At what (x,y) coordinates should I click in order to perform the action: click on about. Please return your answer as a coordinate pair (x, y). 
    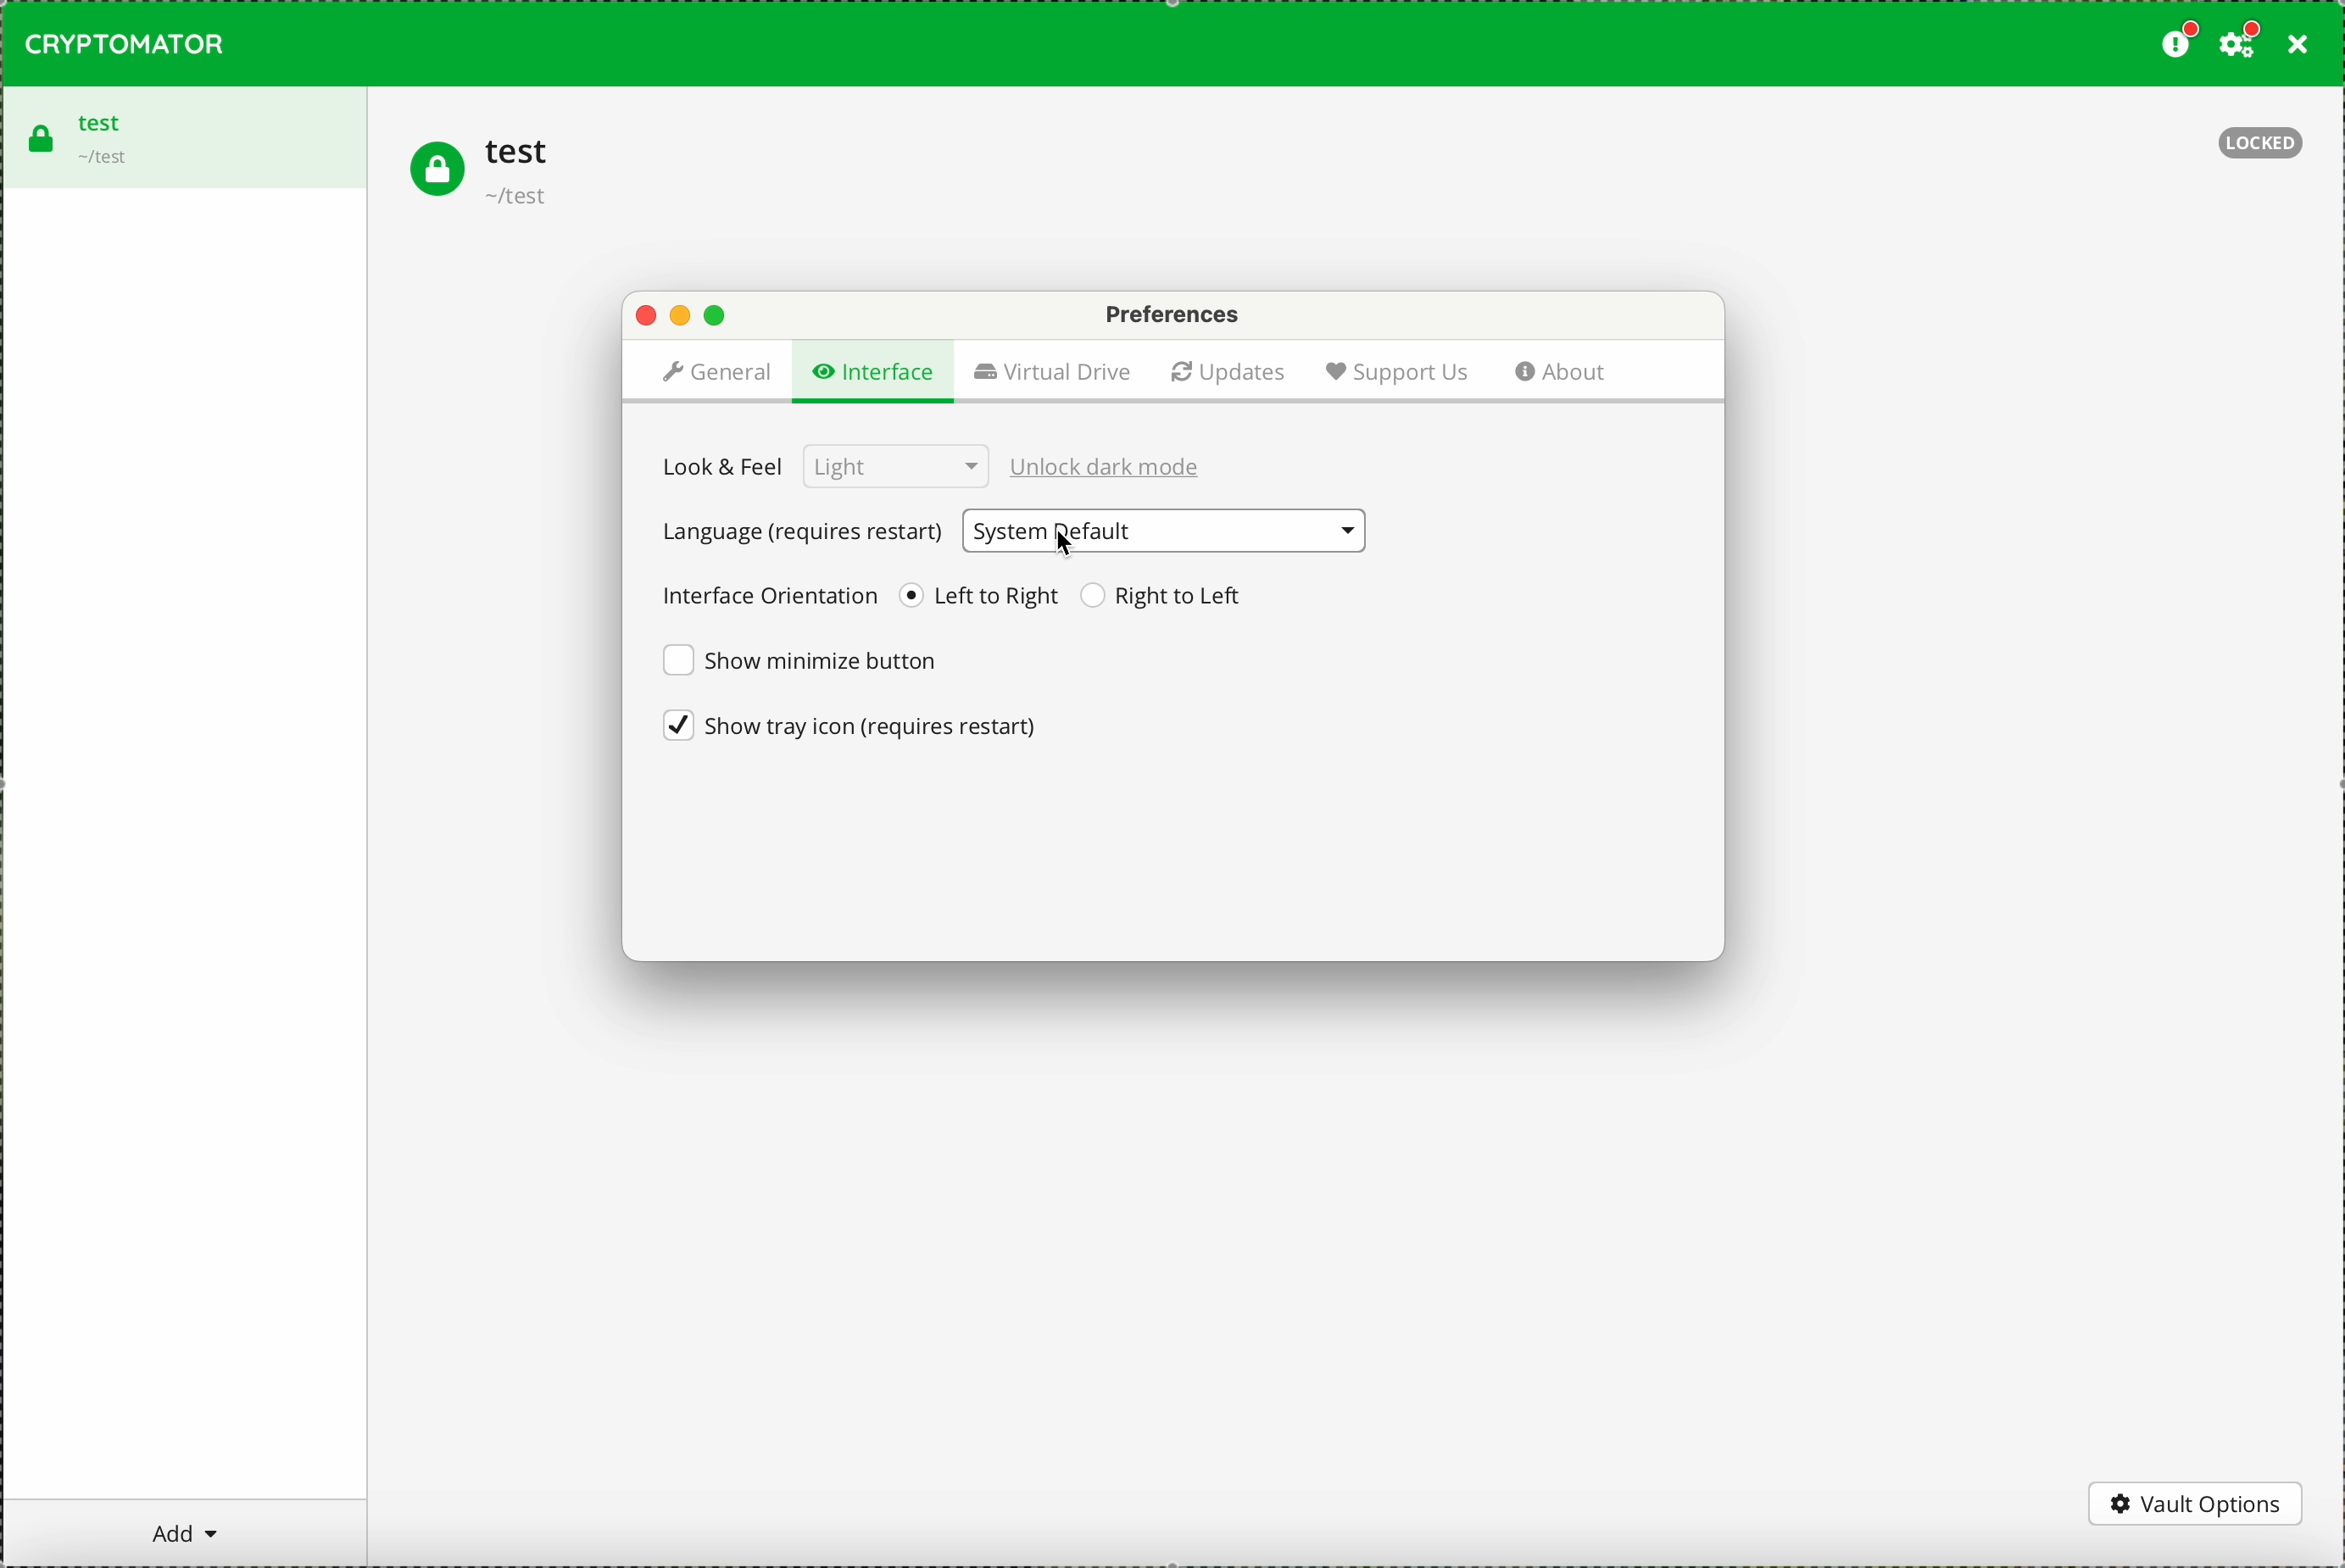
    Looking at the image, I should click on (1562, 371).